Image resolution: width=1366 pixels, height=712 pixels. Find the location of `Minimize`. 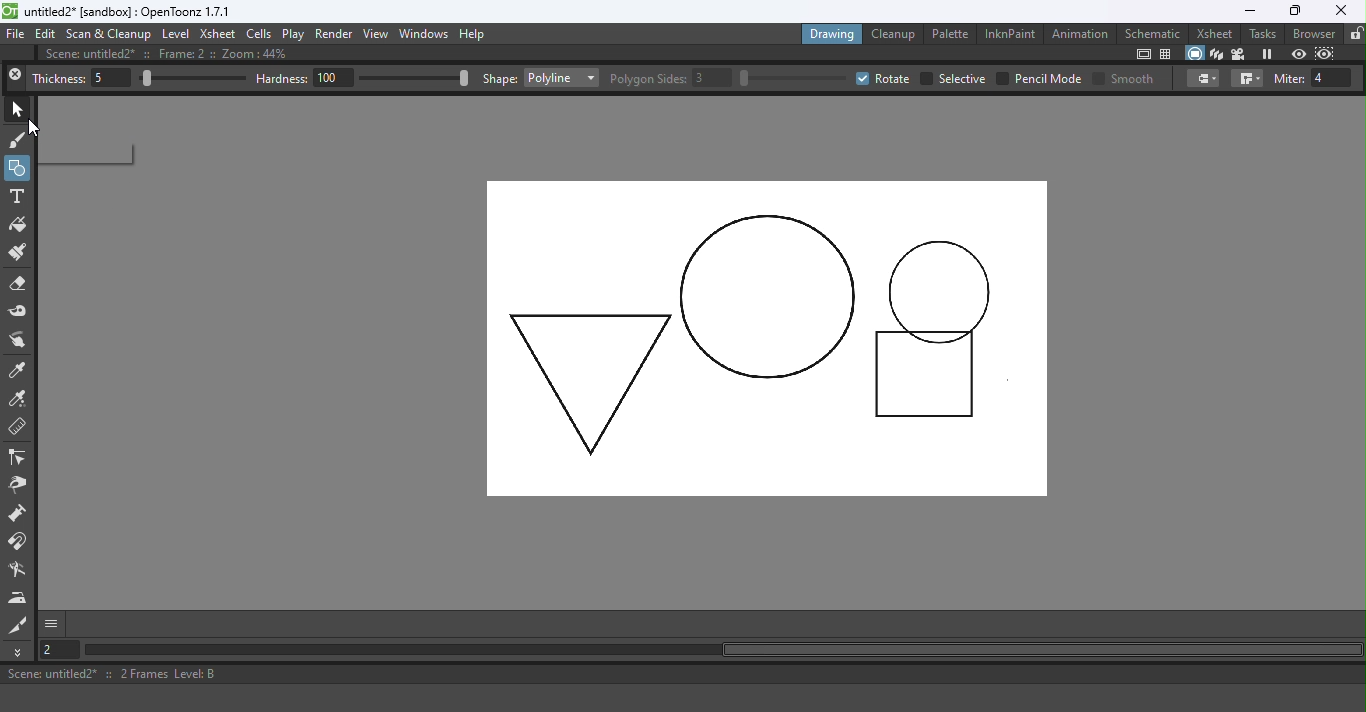

Minimize is located at coordinates (1243, 11).